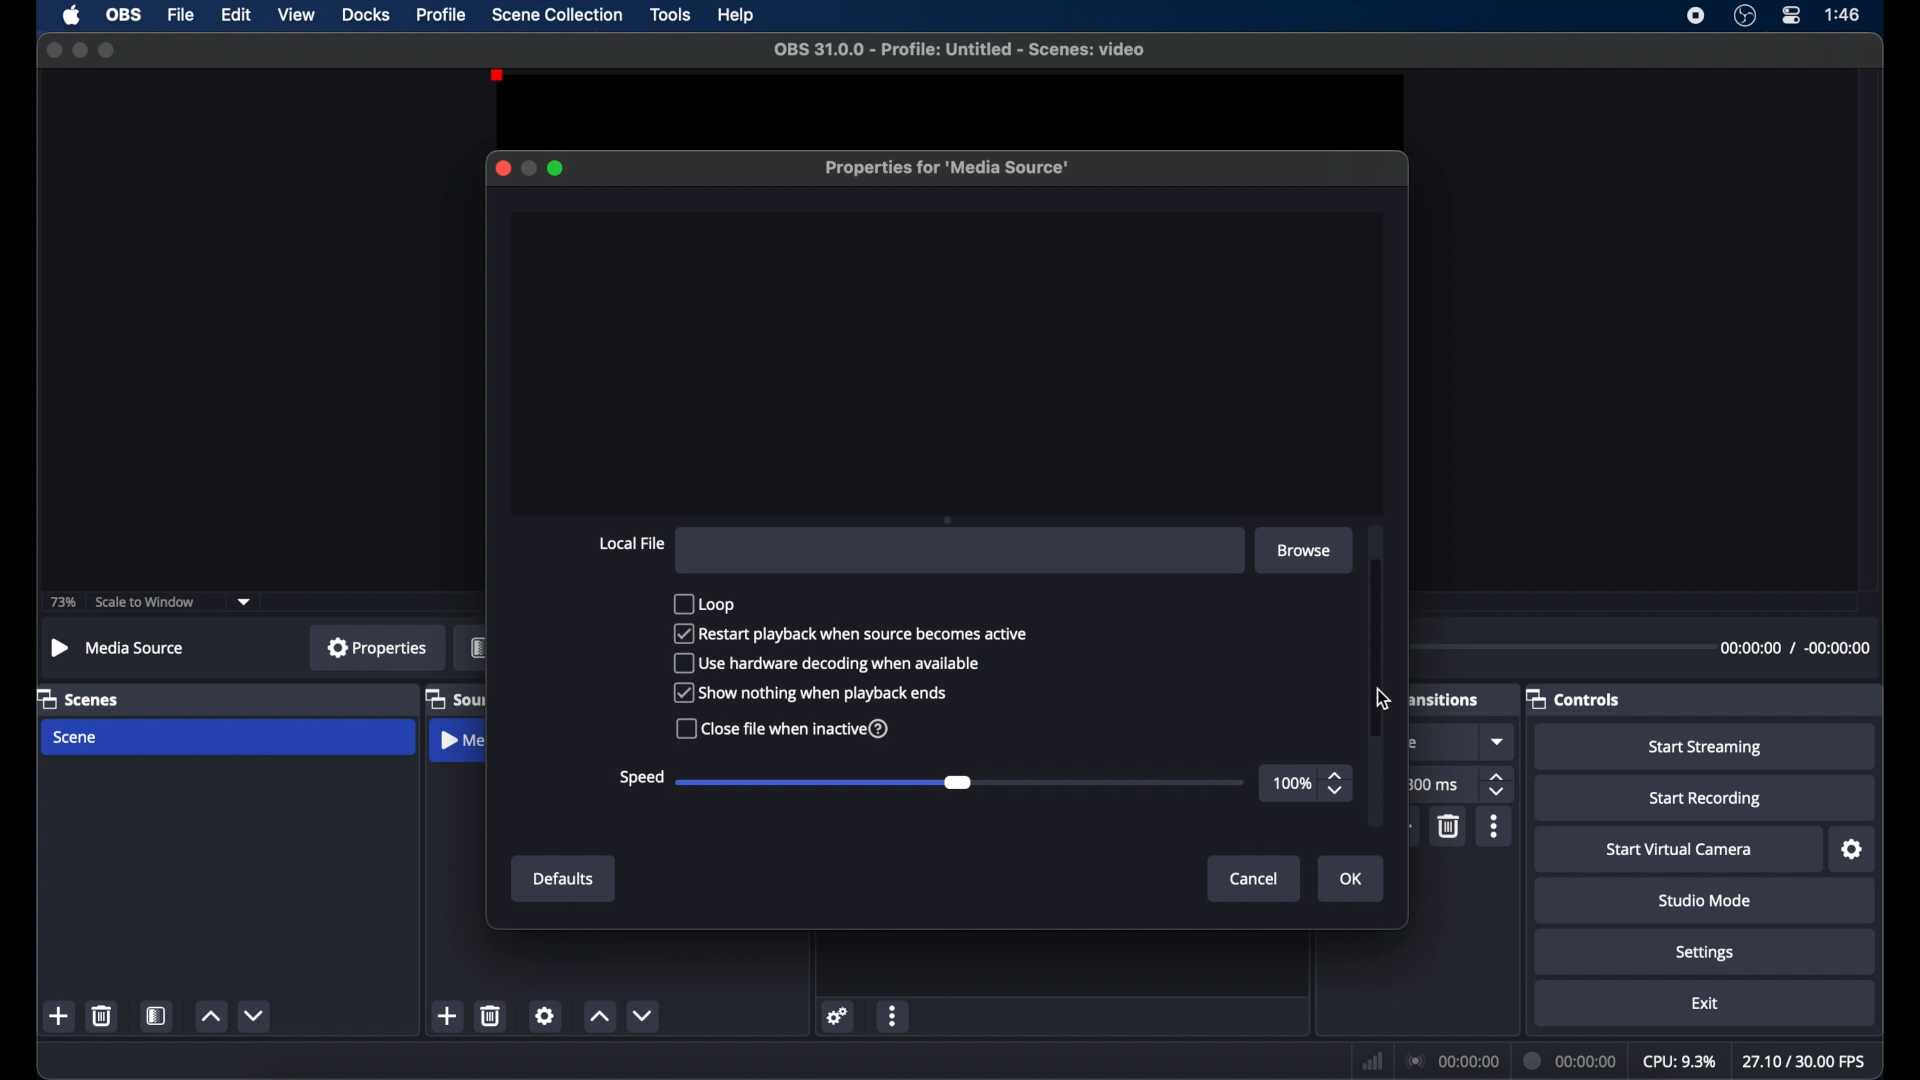 This screenshot has height=1080, width=1920. I want to click on screen recorder icon, so click(1696, 16).